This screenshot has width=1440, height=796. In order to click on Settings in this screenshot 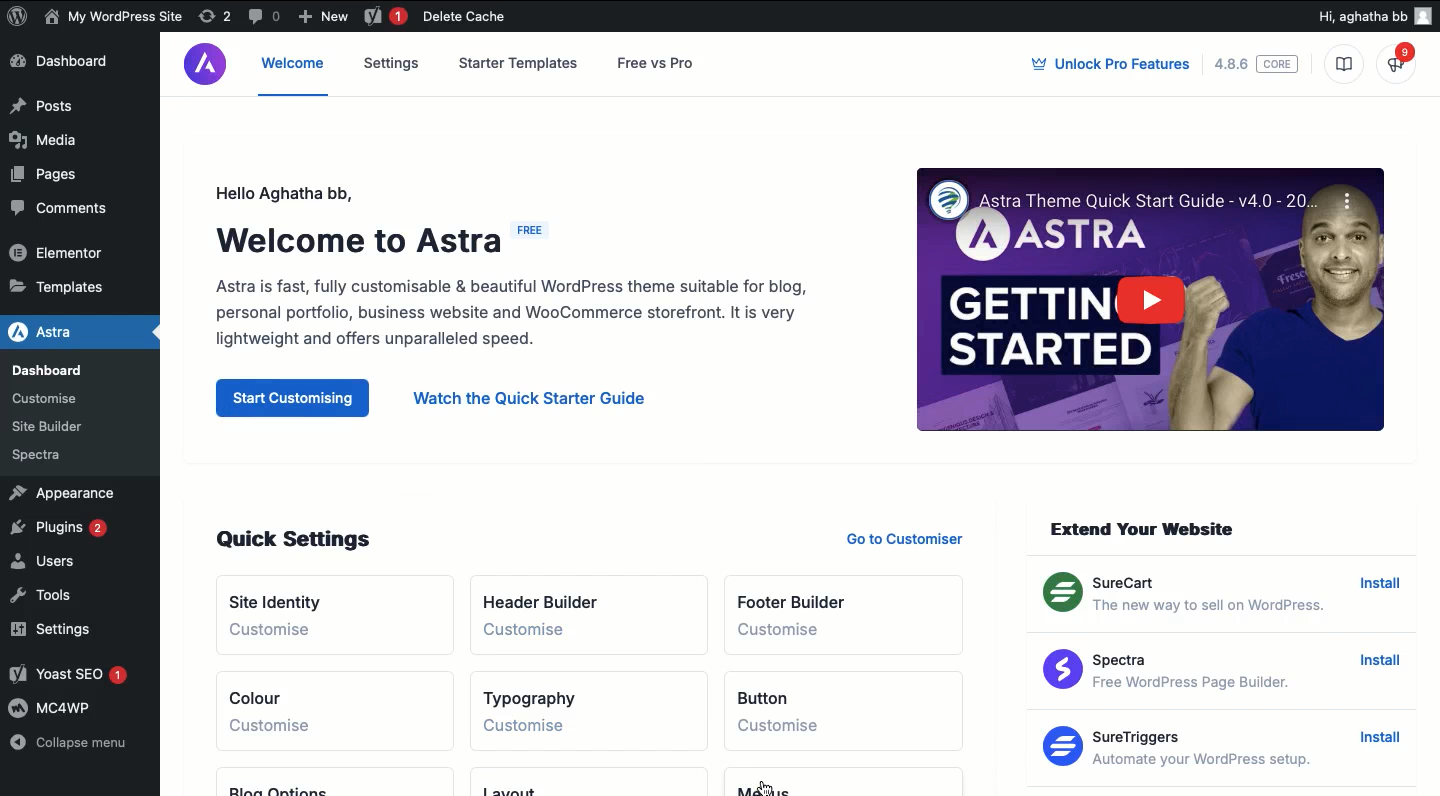, I will do `click(48, 633)`.